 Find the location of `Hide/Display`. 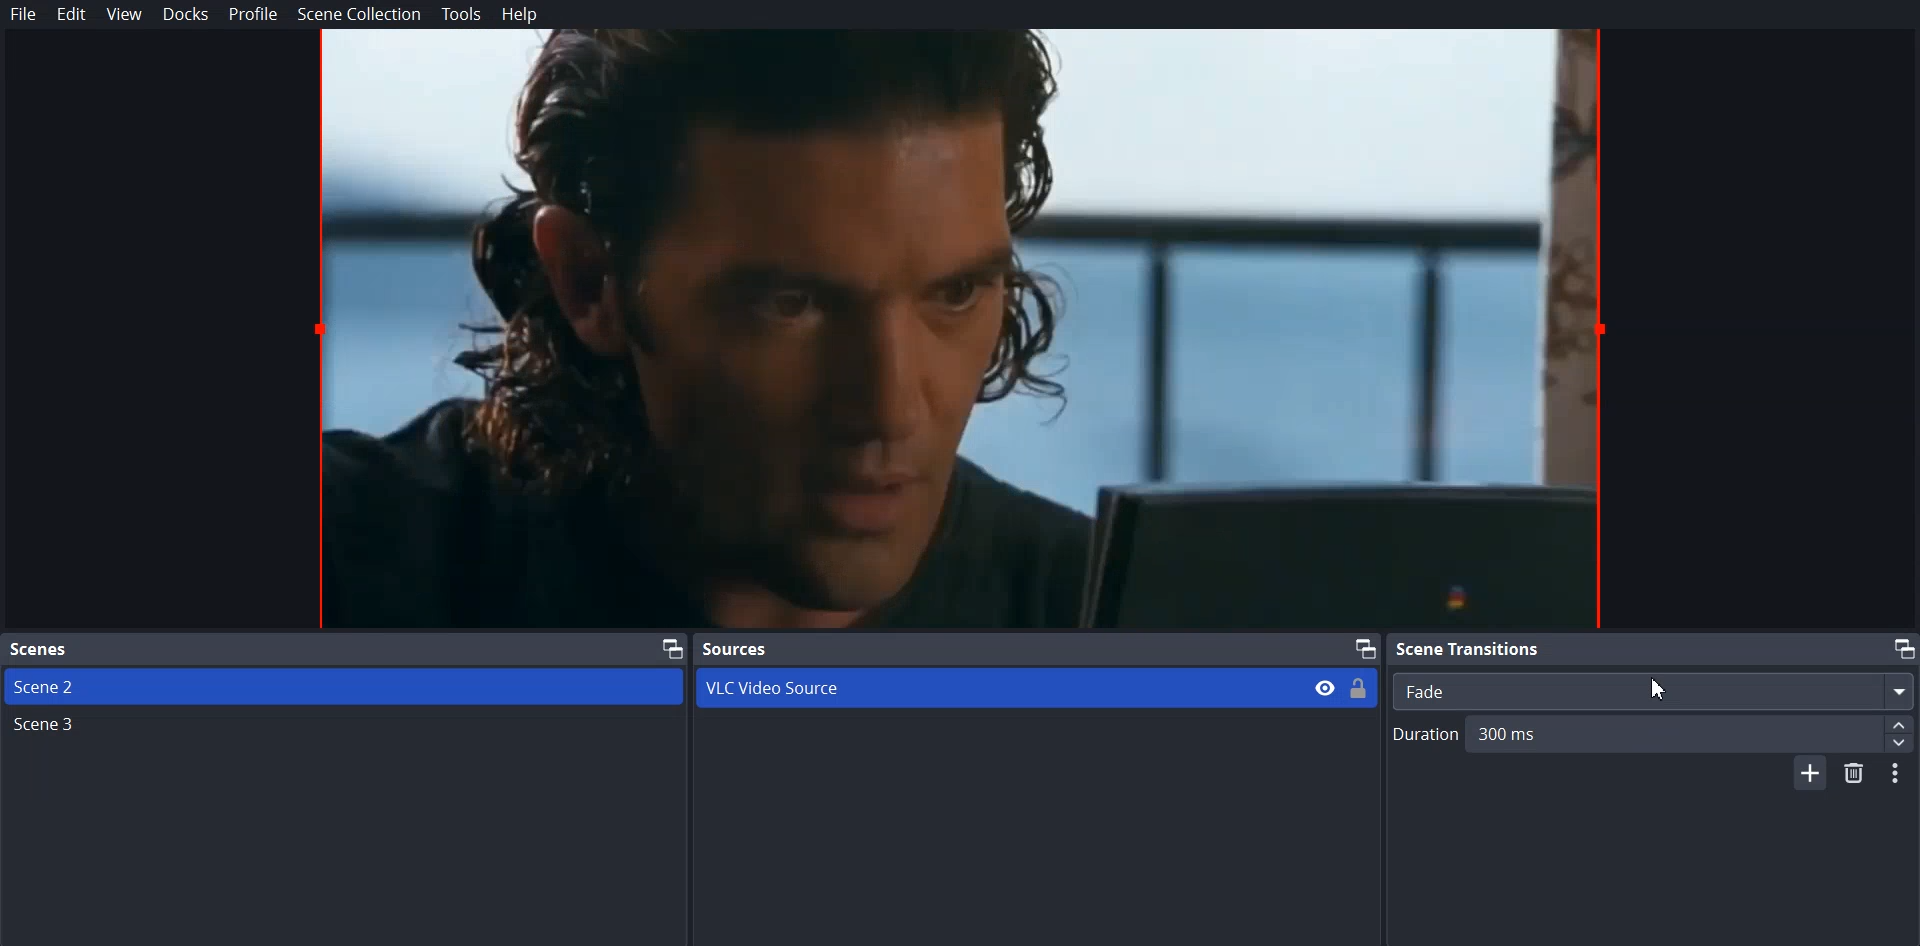

Hide/Display is located at coordinates (1325, 688).